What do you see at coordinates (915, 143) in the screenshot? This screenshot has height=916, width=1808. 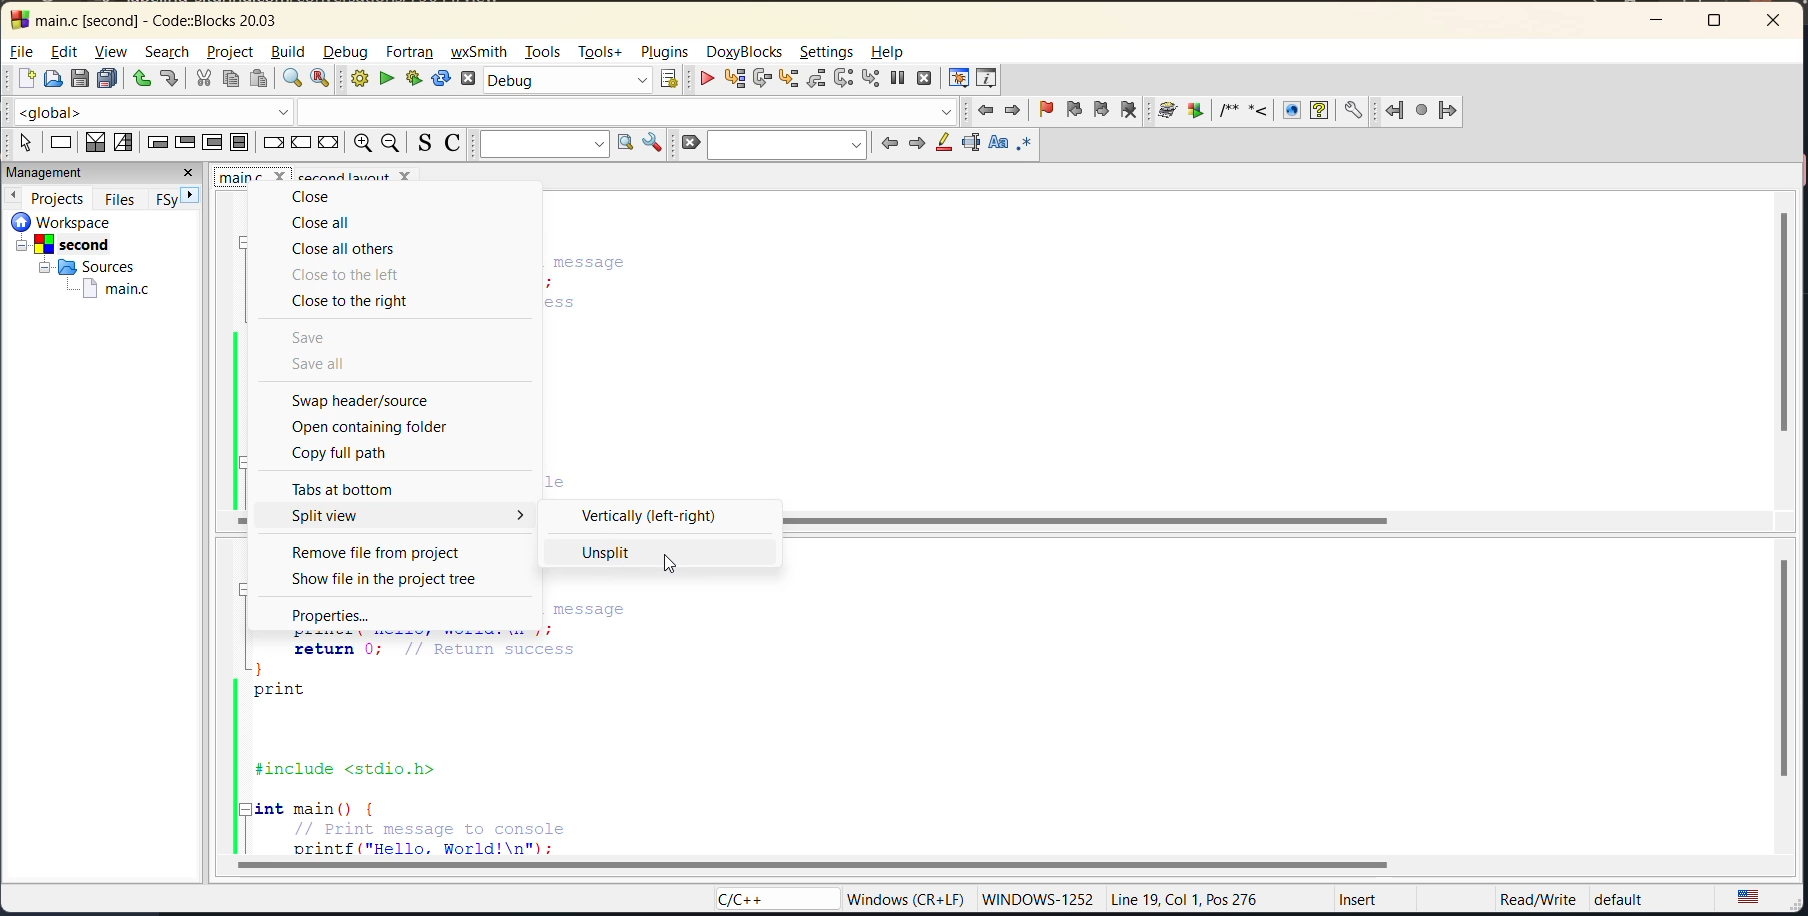 I see `next` at bounding box center [915, 143].